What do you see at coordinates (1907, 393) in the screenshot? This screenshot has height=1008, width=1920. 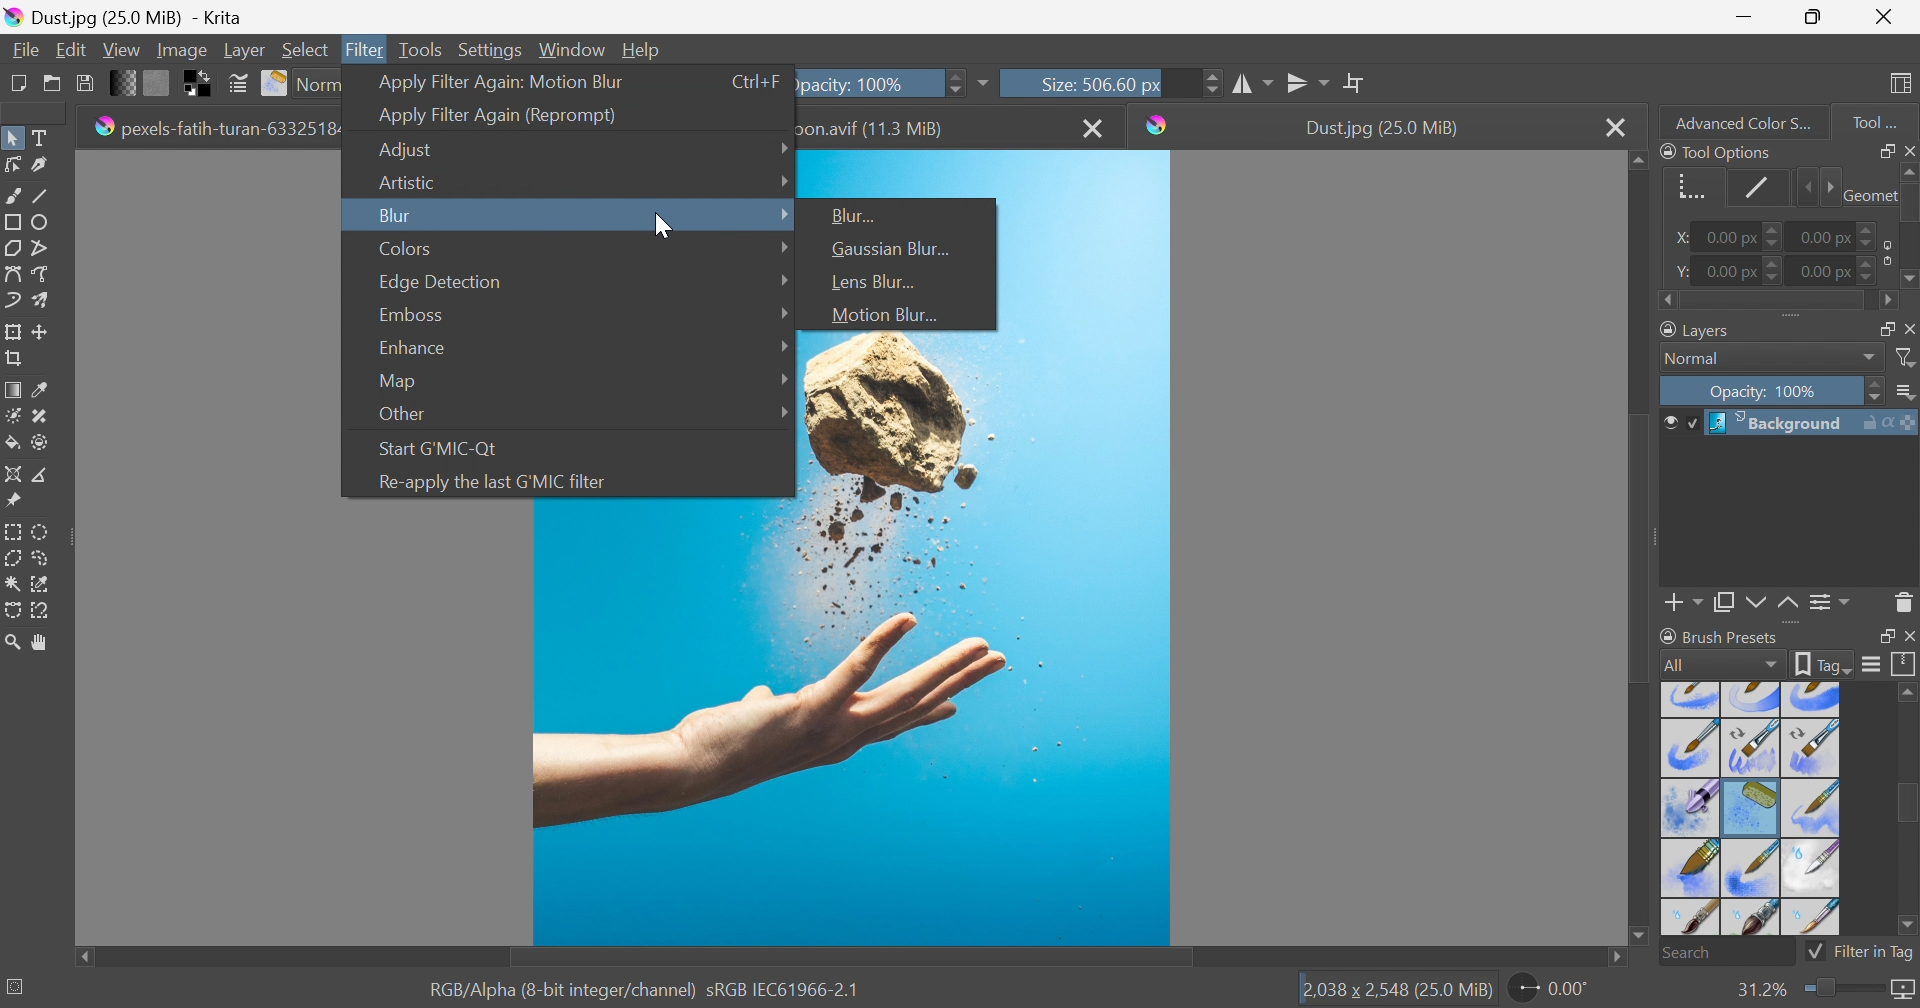 I see `Drop Down` at bounding box center [1907, 393].